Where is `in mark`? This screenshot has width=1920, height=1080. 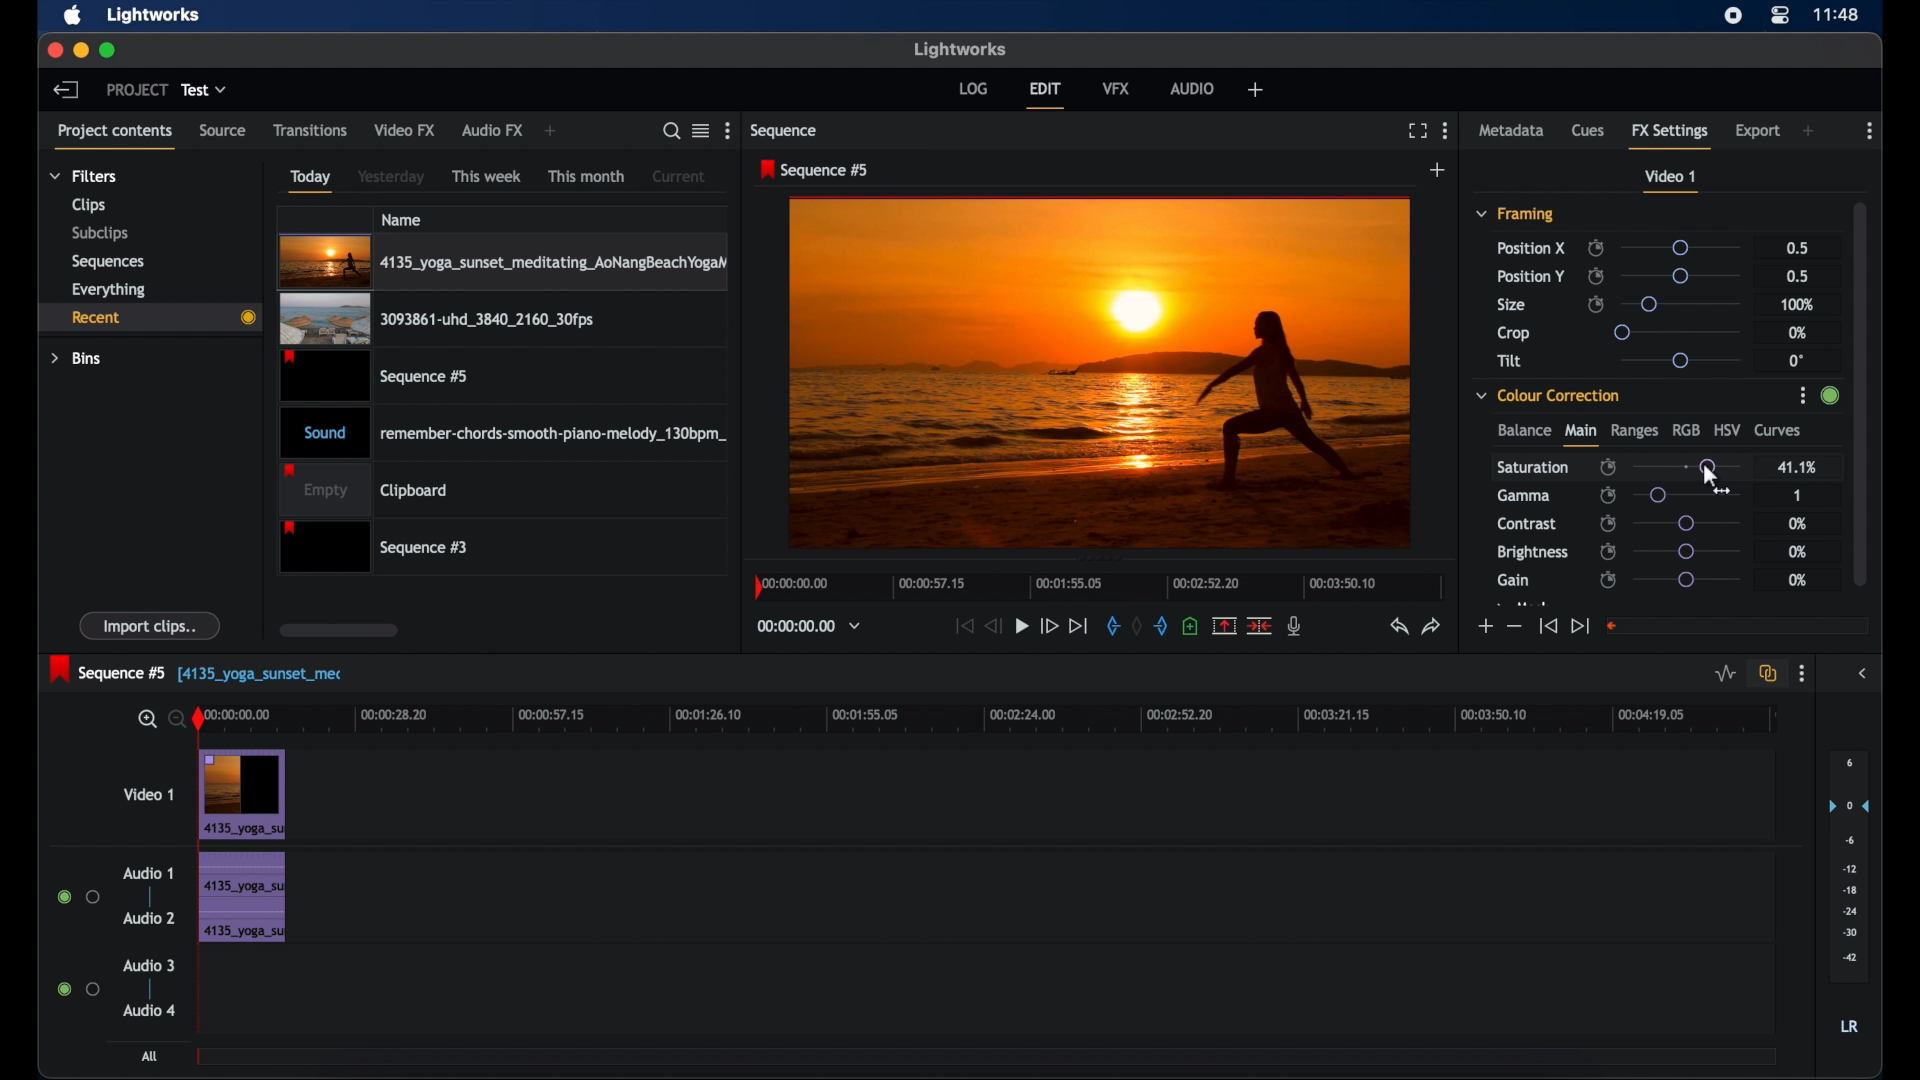
in mark is located at coordinates (1112, 625).